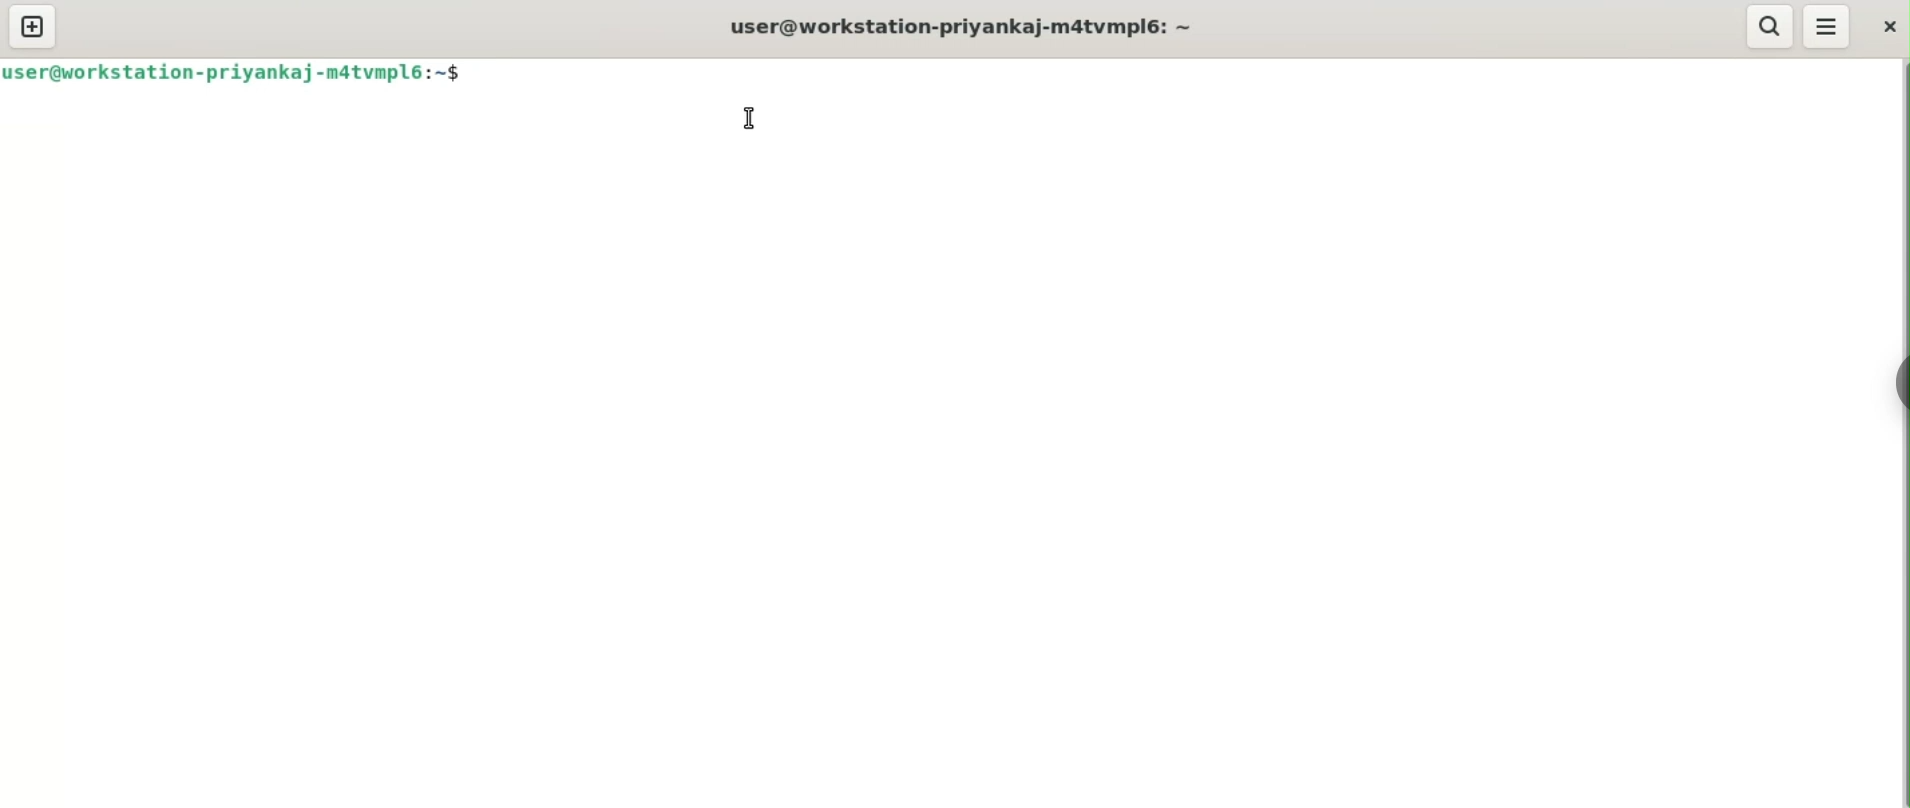  Describe the element at coordinates (1886, 25) in the screenshot. I see `close` at that location.